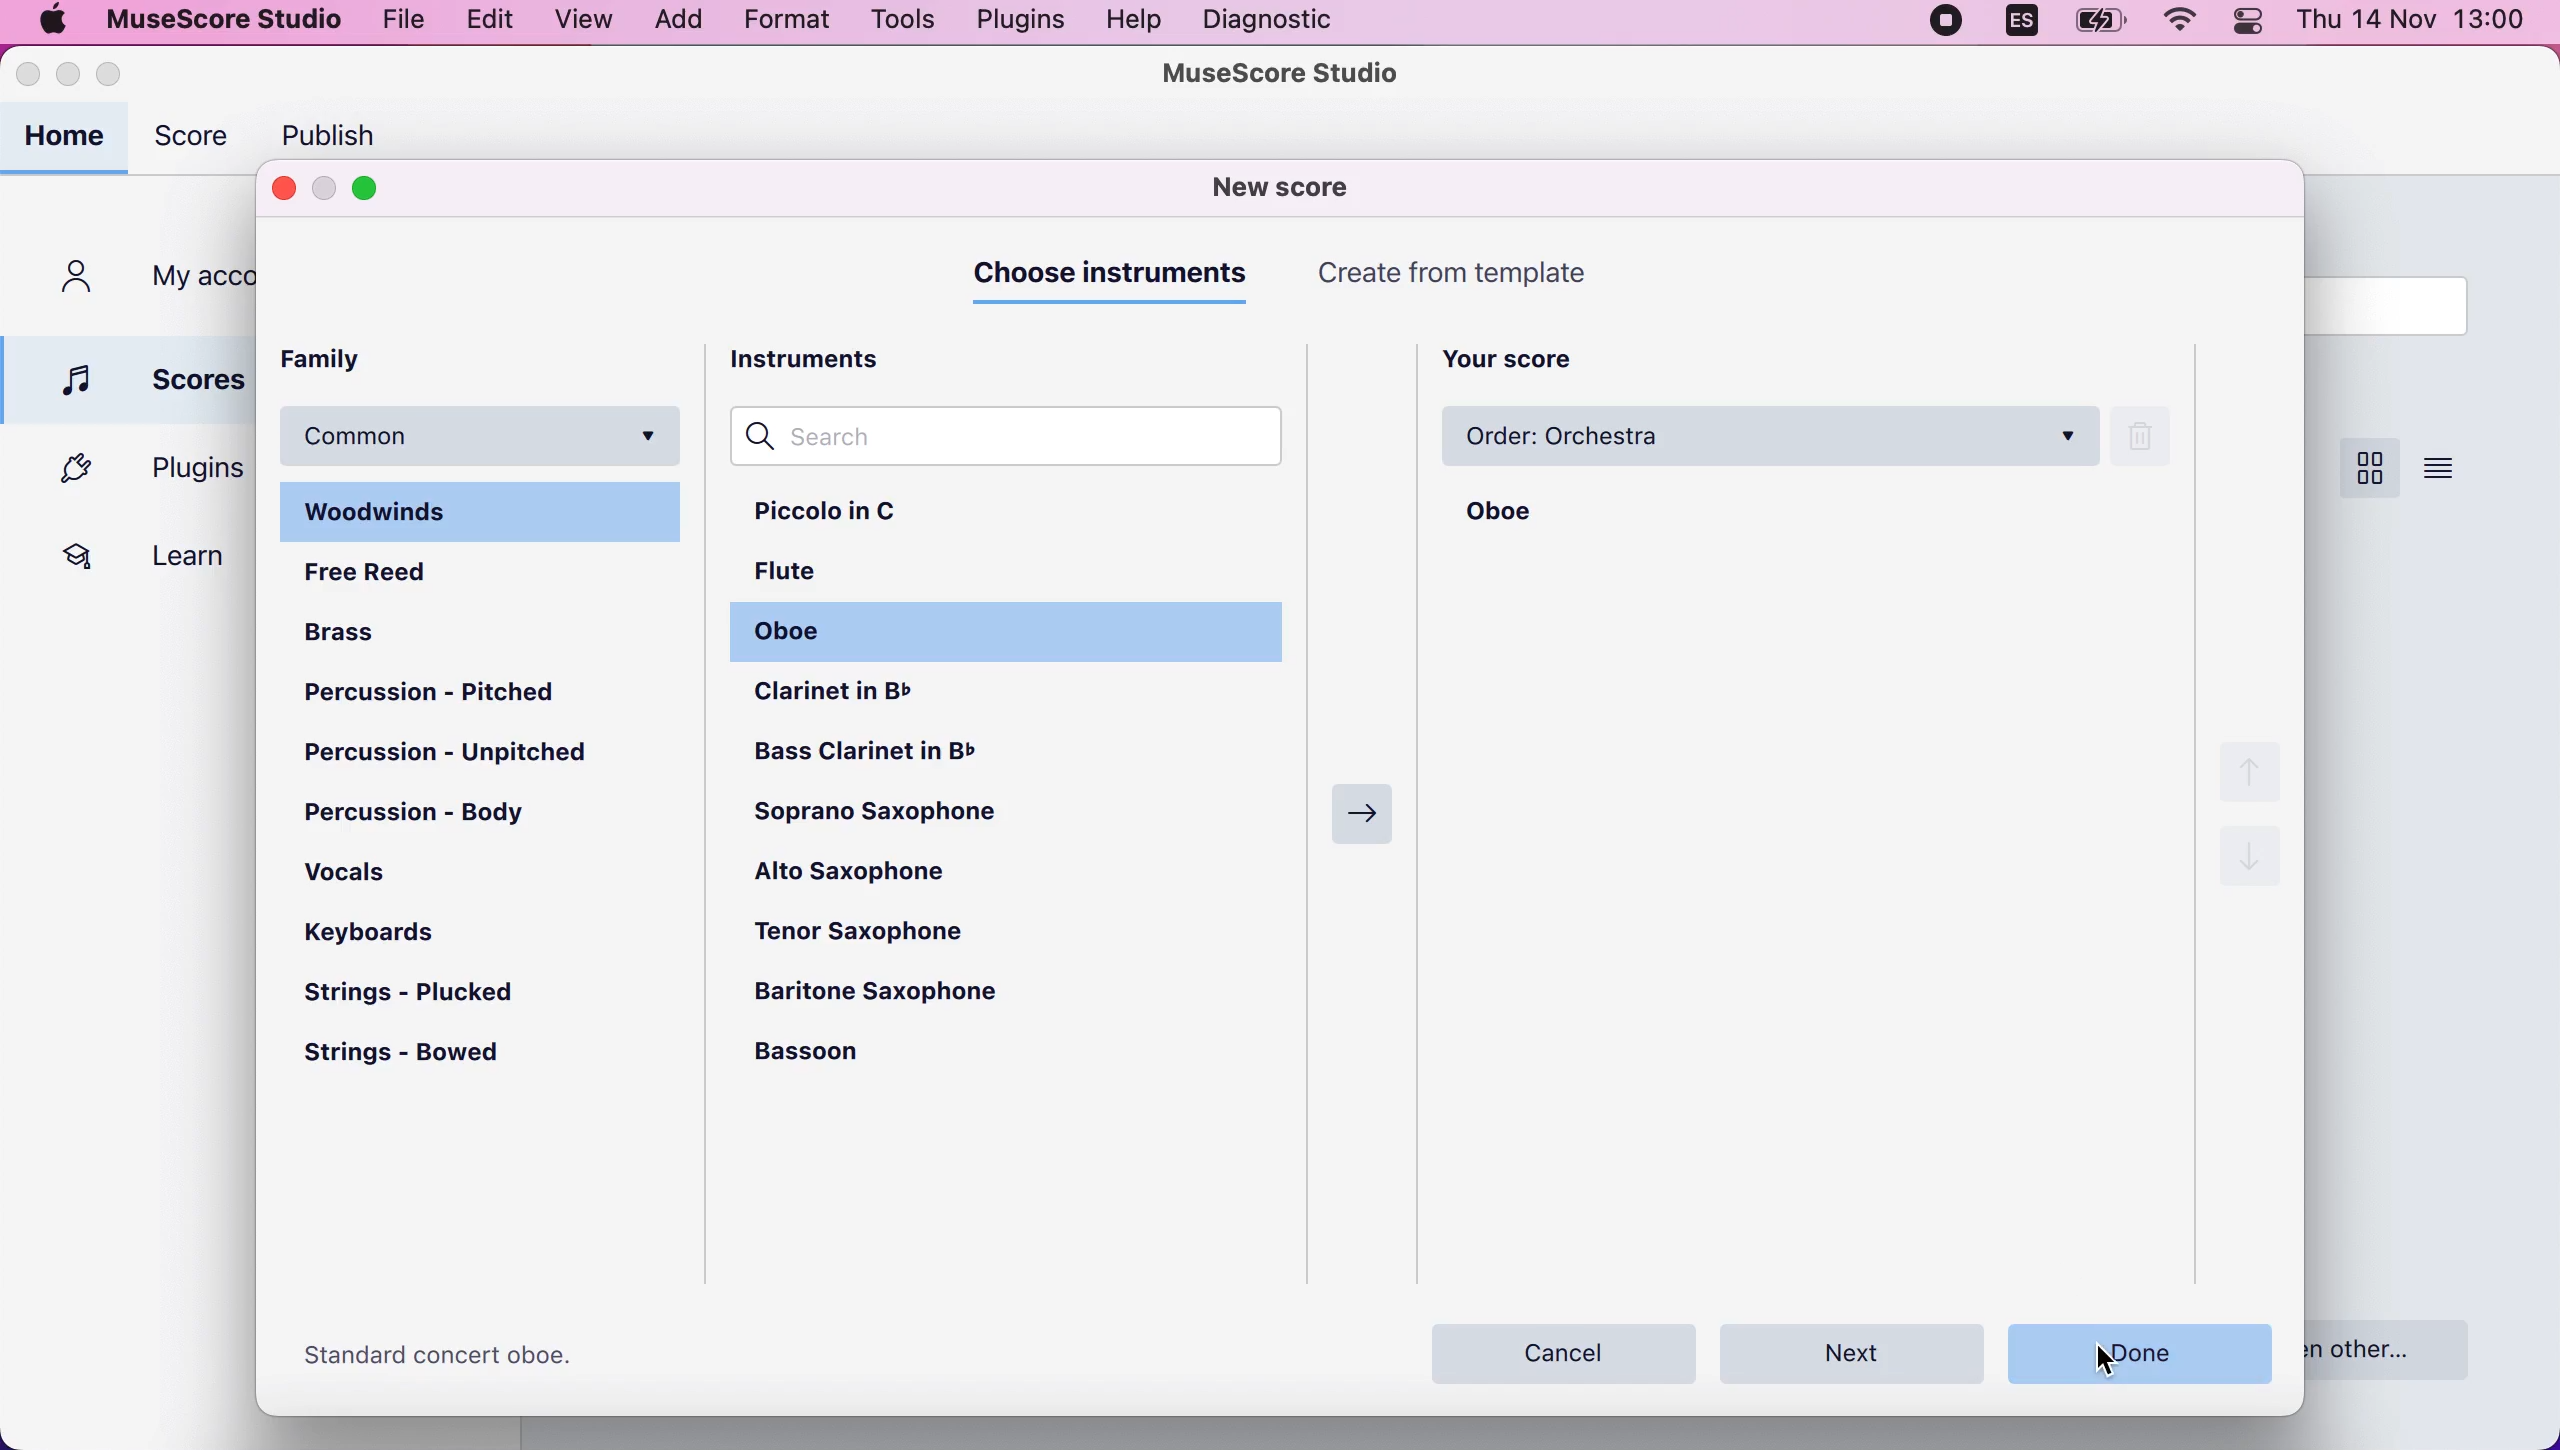 This screenshot has height=1450, width=2560. Describe the element at coordinates (1525, 357) in the screenshot. I see `your score` at that location.